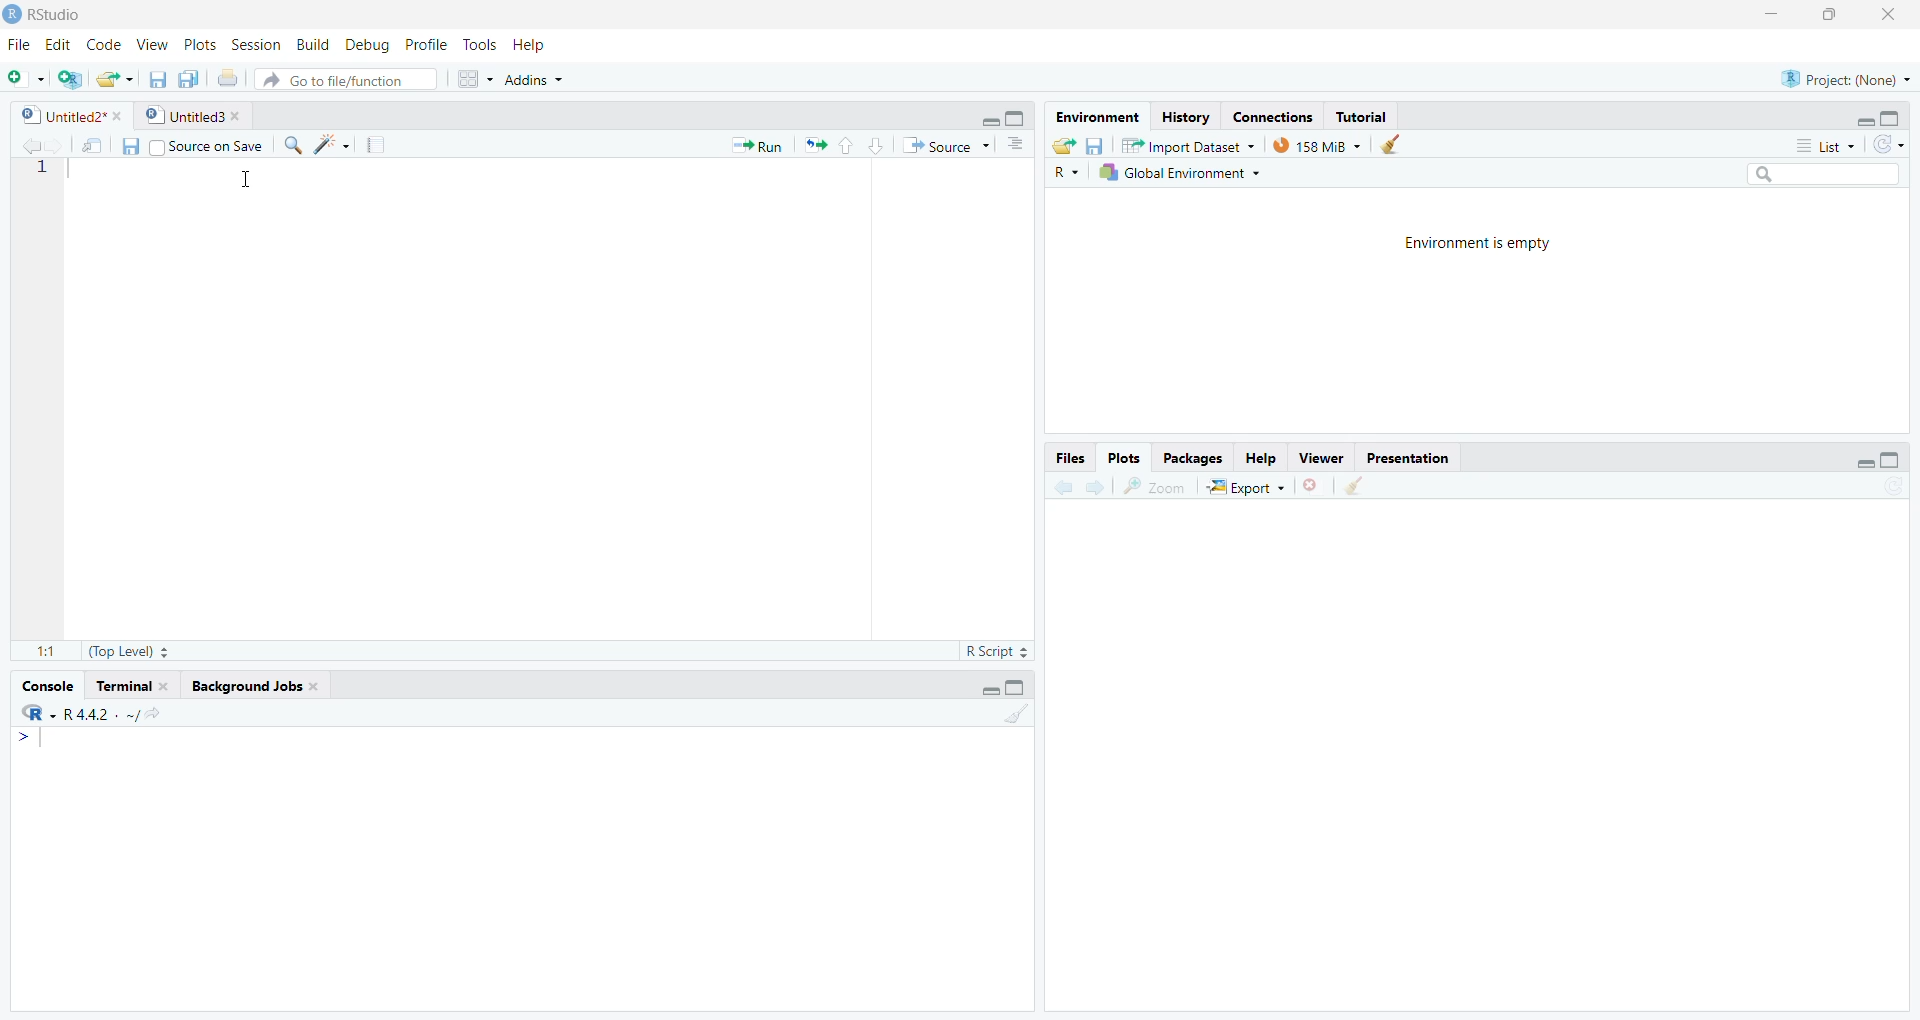 Image resolution: width=1920 pixels, height=1020 pixels. What do you see at coordinates (157, 76) in the screenshot?
I see `save current file` at bounding box center [157, 76].